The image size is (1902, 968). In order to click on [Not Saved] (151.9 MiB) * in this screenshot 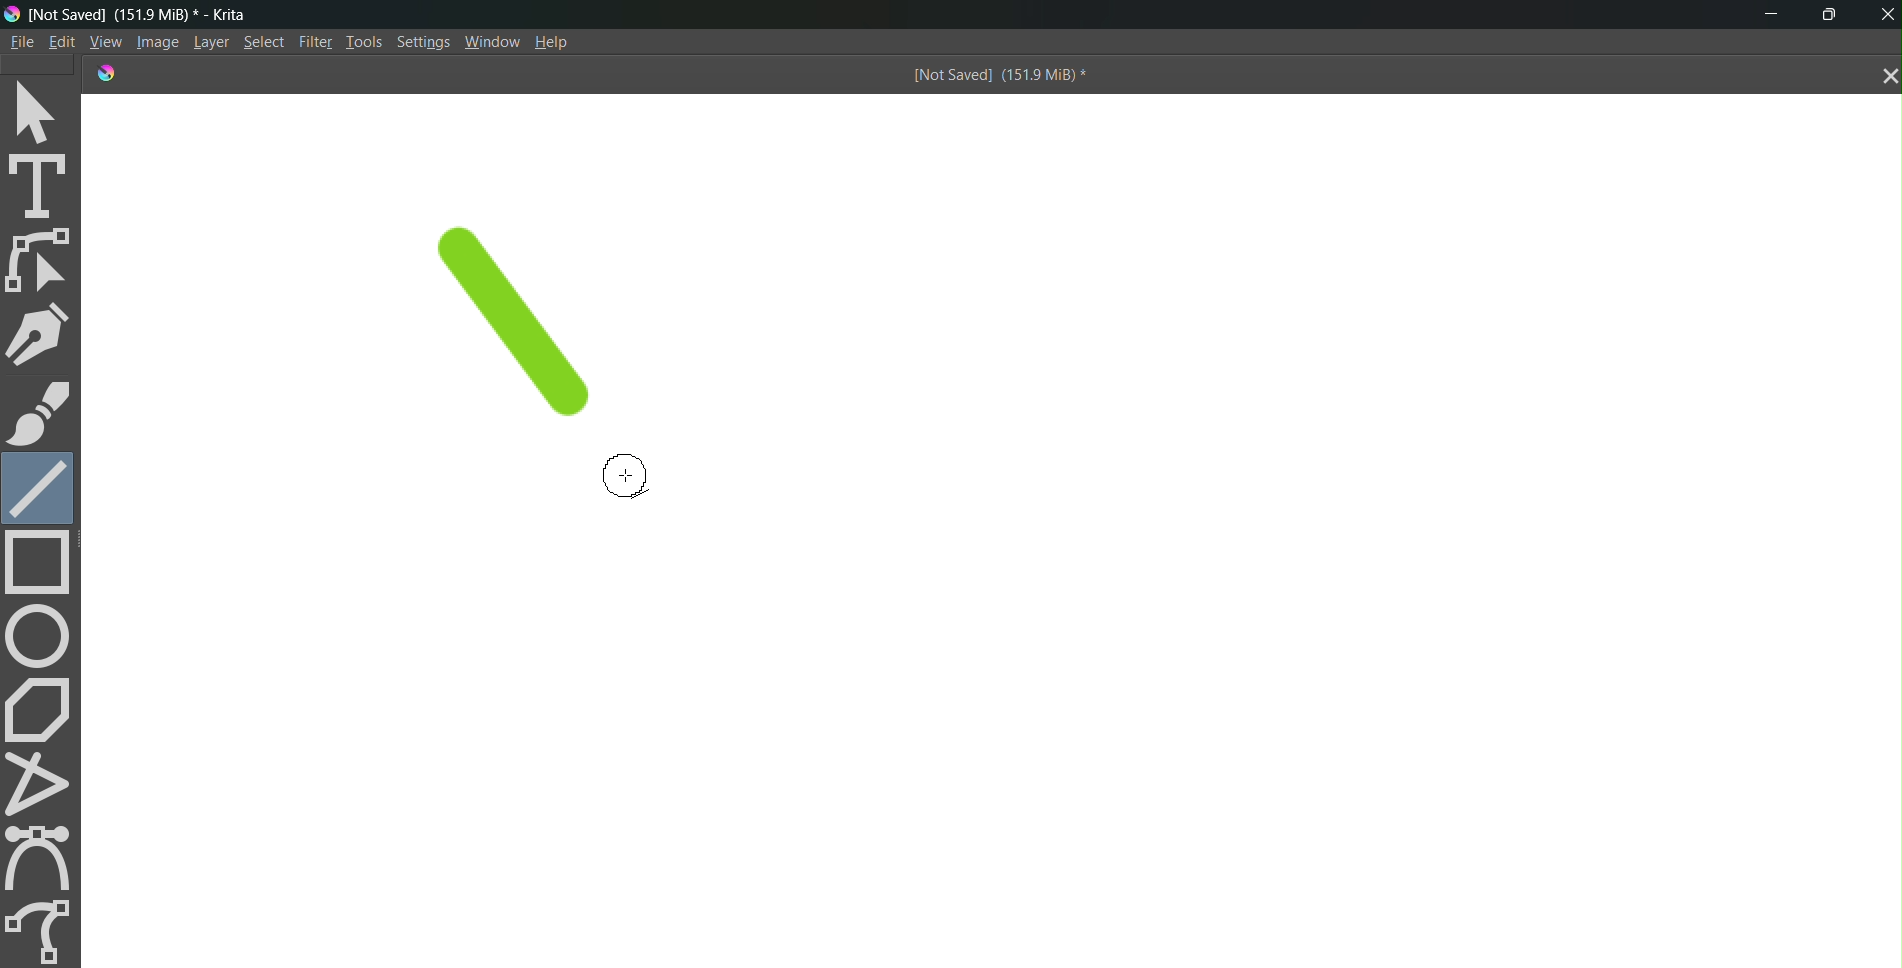, I will do `click(996, 77)`.